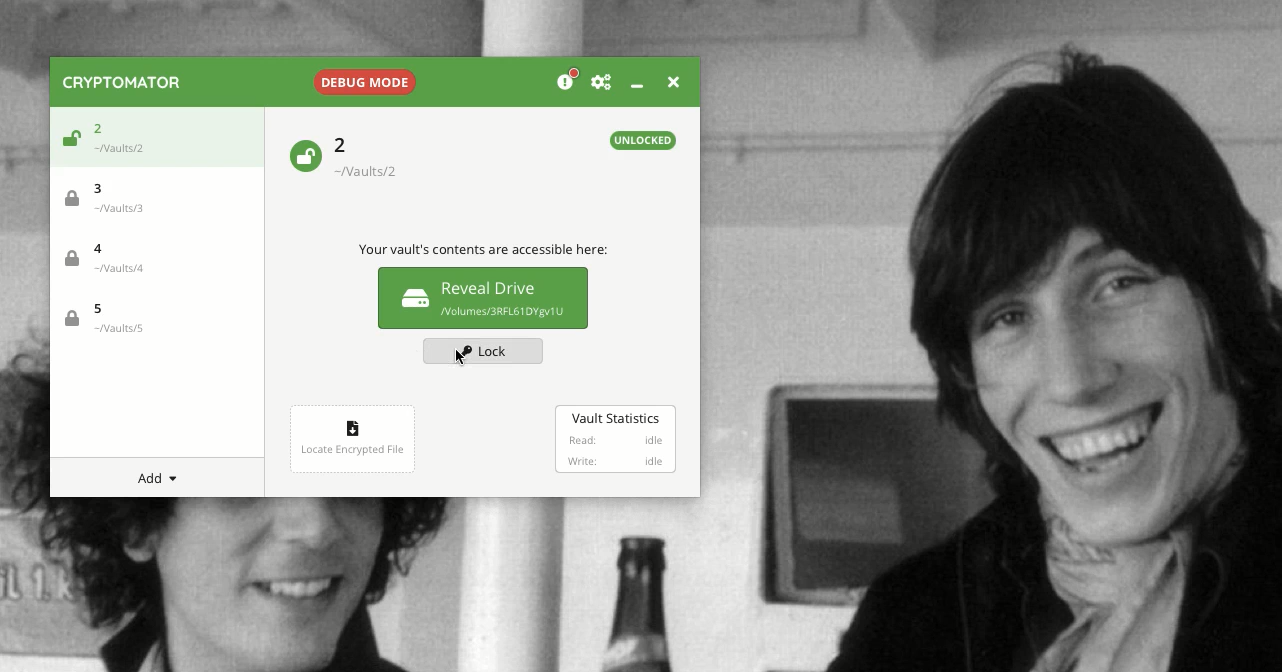  Describe the element at coordinates (362, 78) in the screenshot. I see `Debug mode` at that location.